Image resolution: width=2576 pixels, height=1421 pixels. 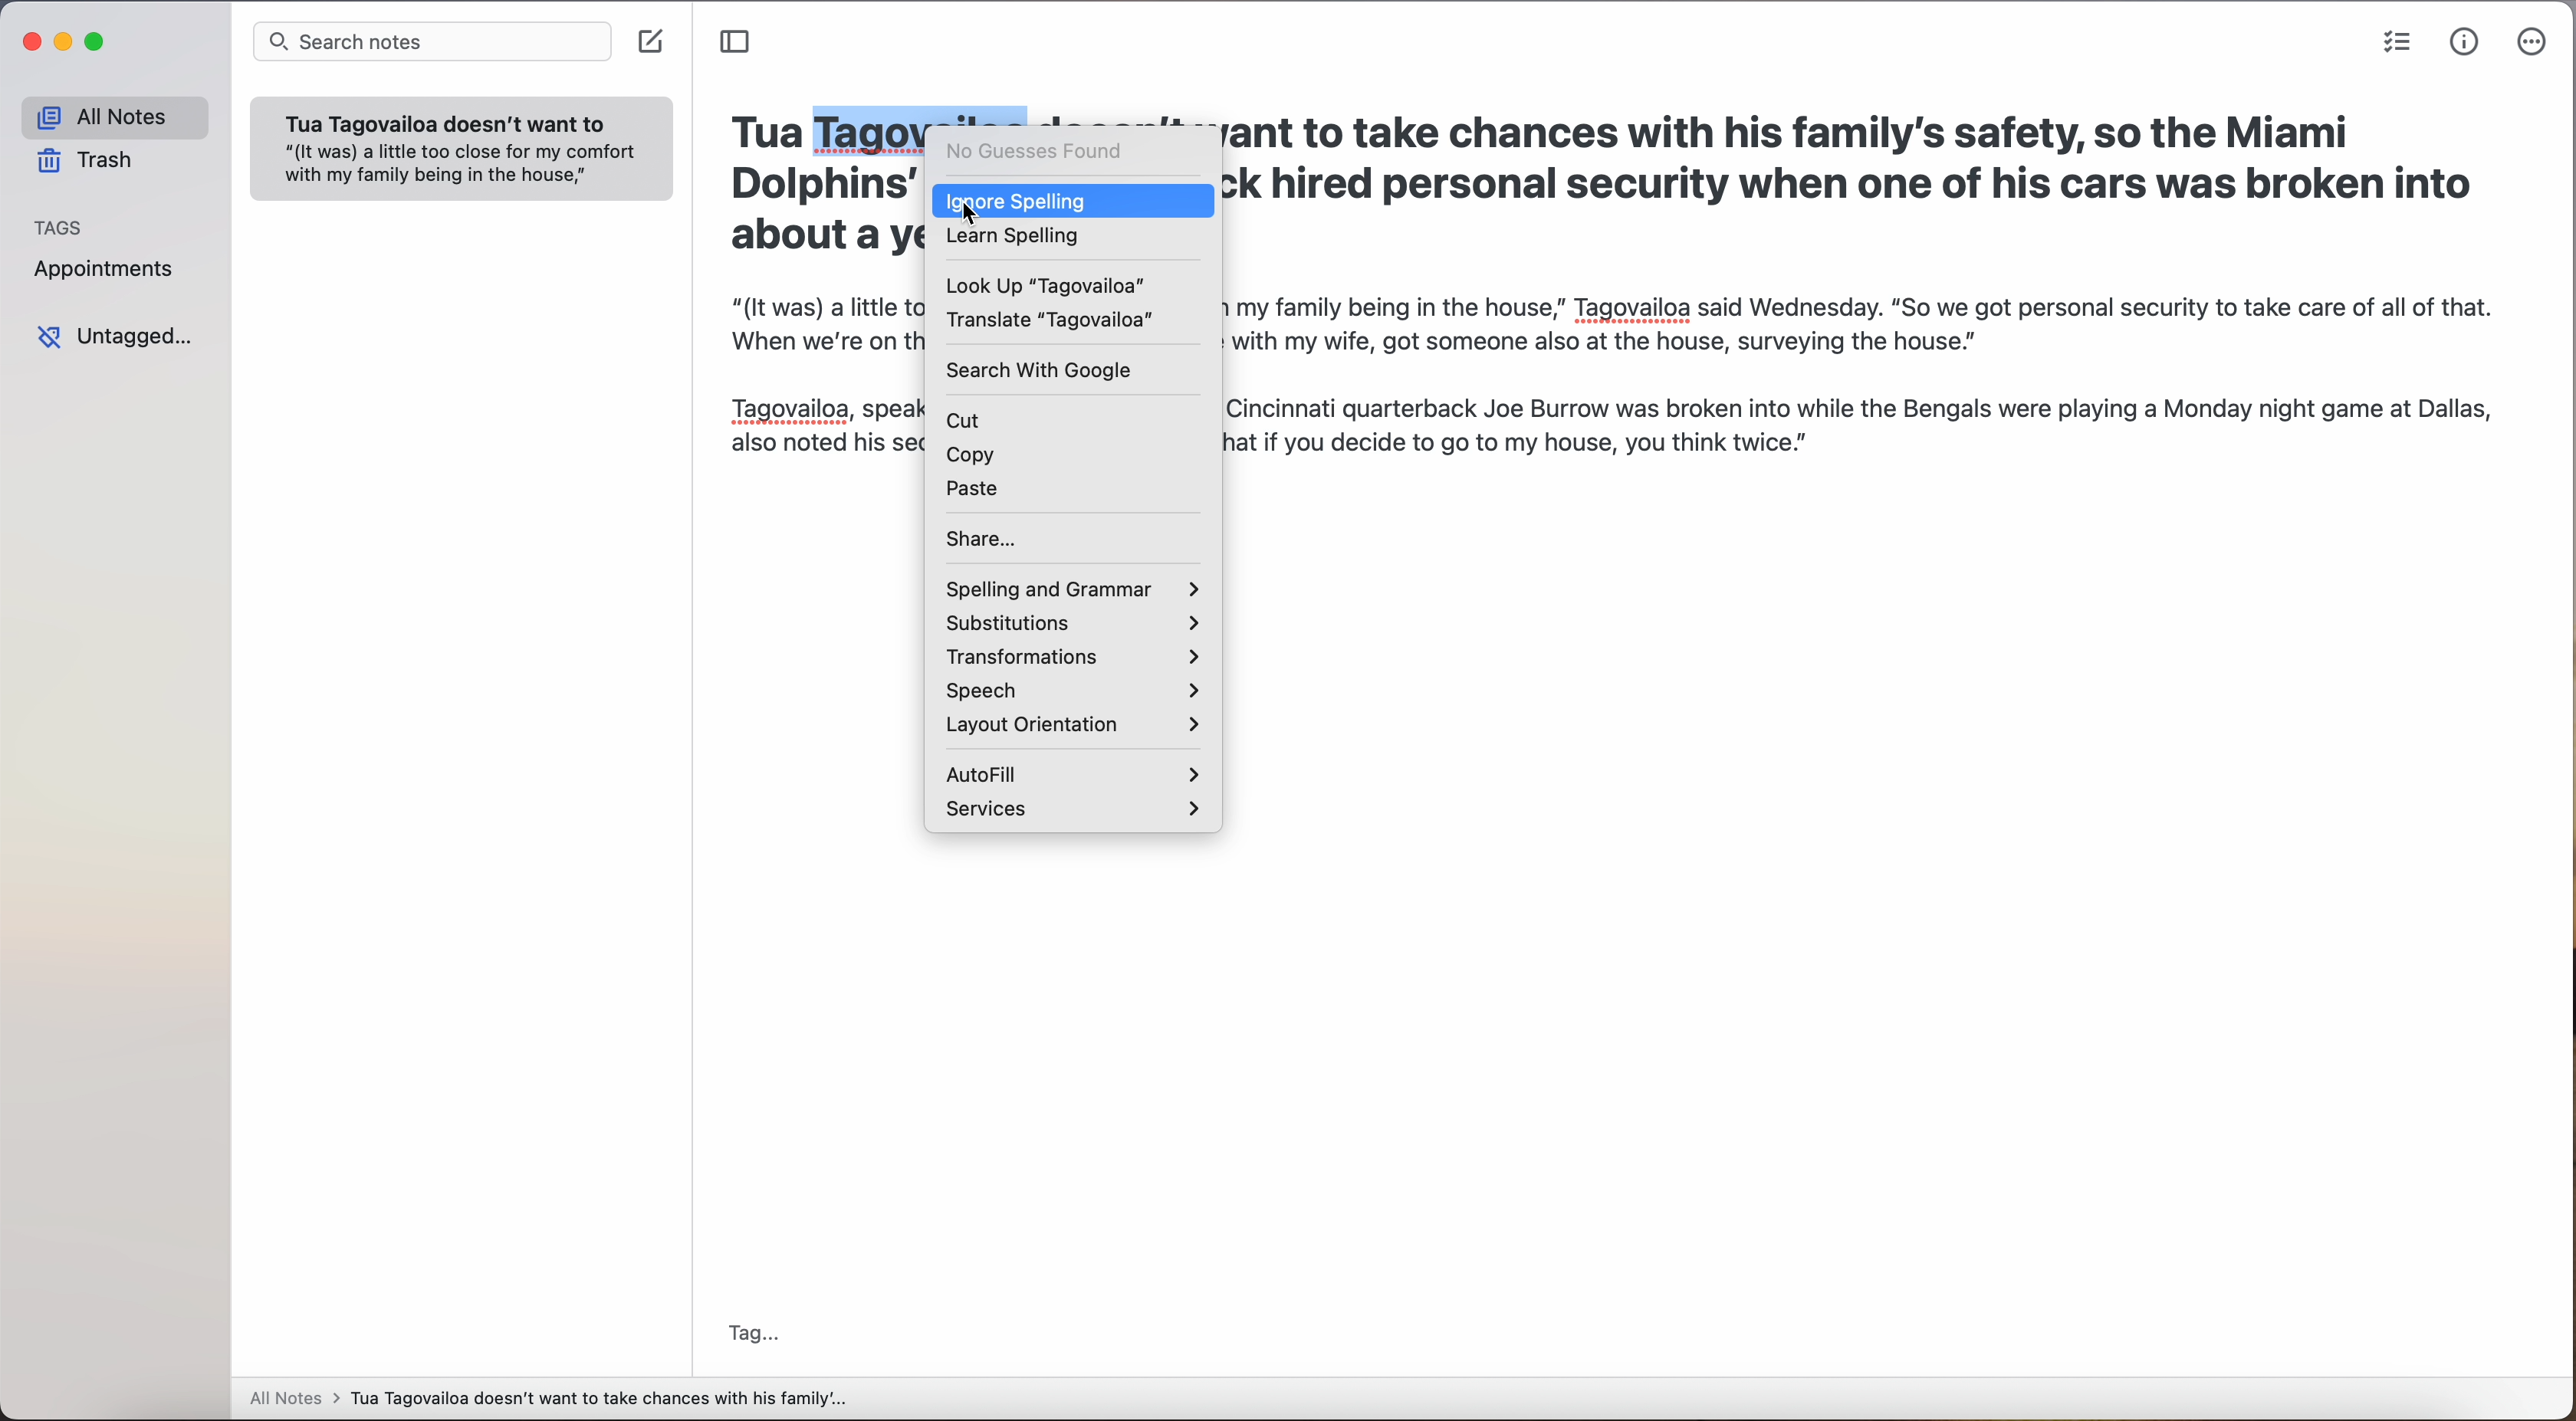 What do you see at coordinates (819, 384) in the screenshot?
I see `“(It was) a little to
When we're on th
Tagovailoa, speak
also noted his set` at bounding box center [819, 384].